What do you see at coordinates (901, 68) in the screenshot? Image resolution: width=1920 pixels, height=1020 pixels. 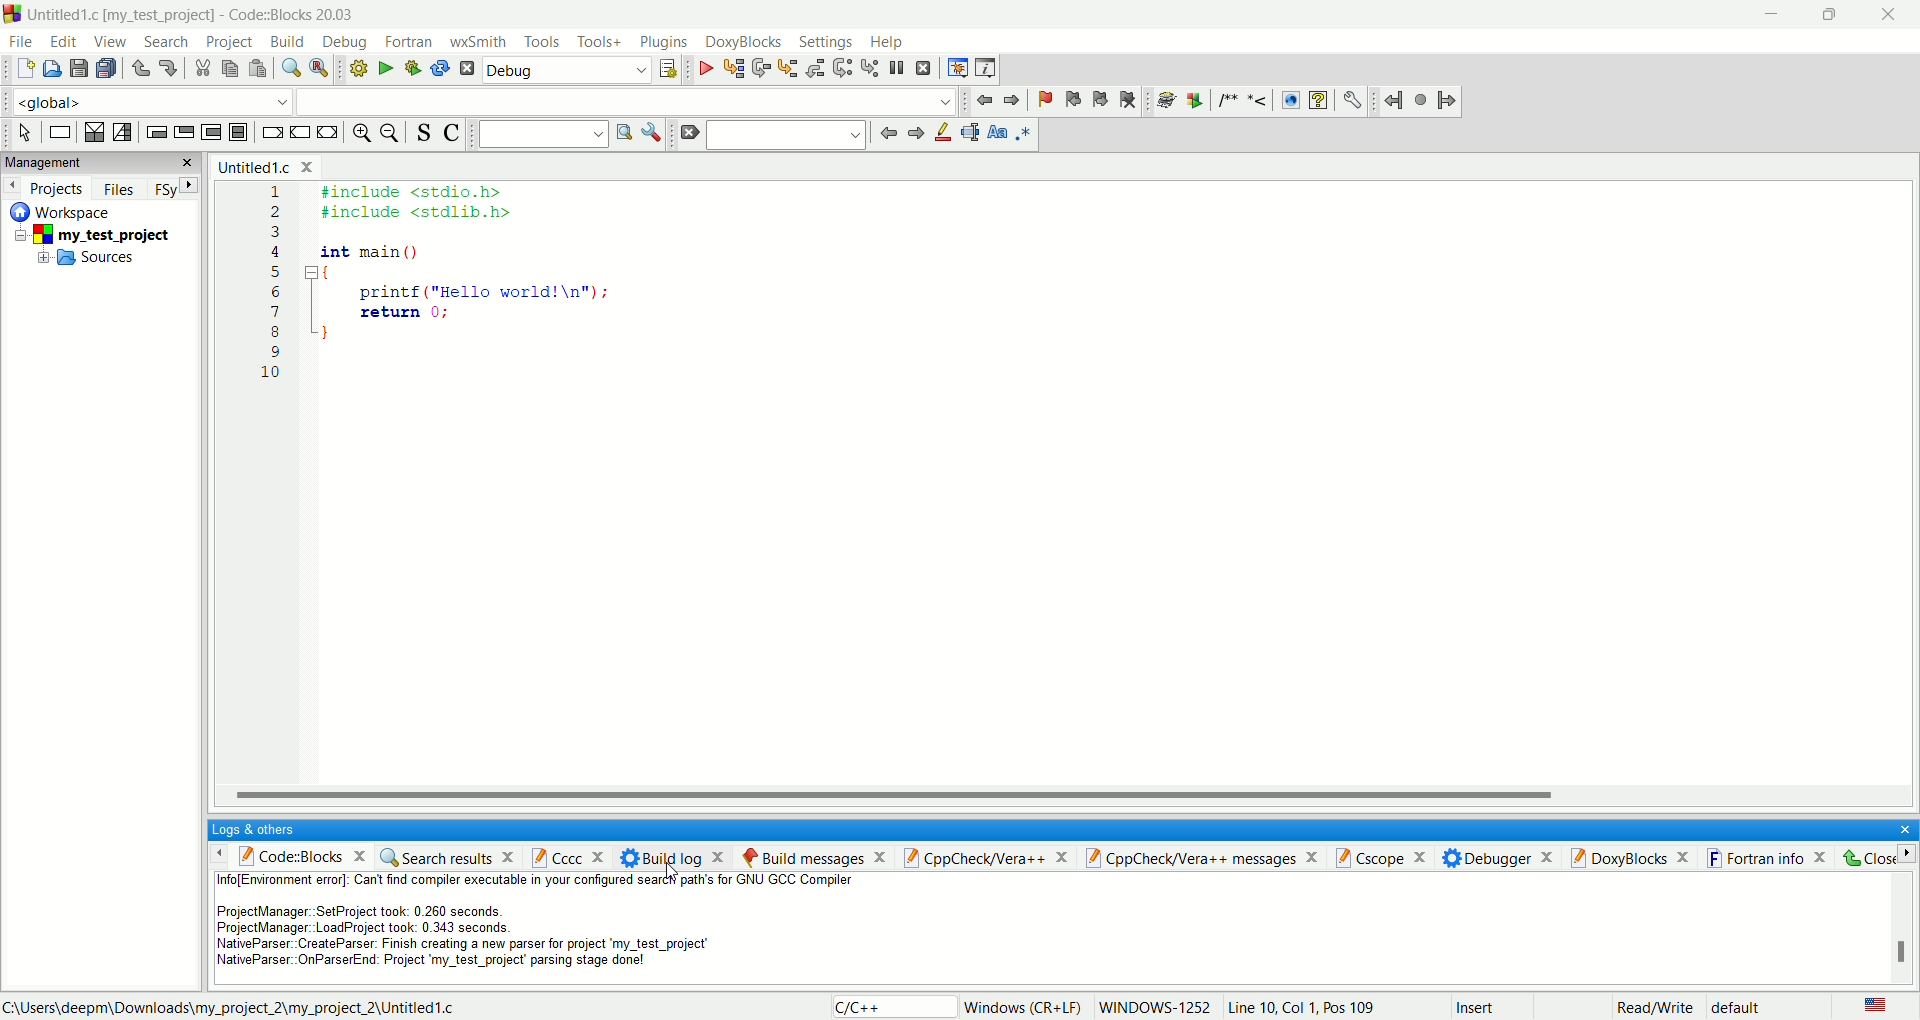 I see `break debugger` at bounding box center [901, 68].